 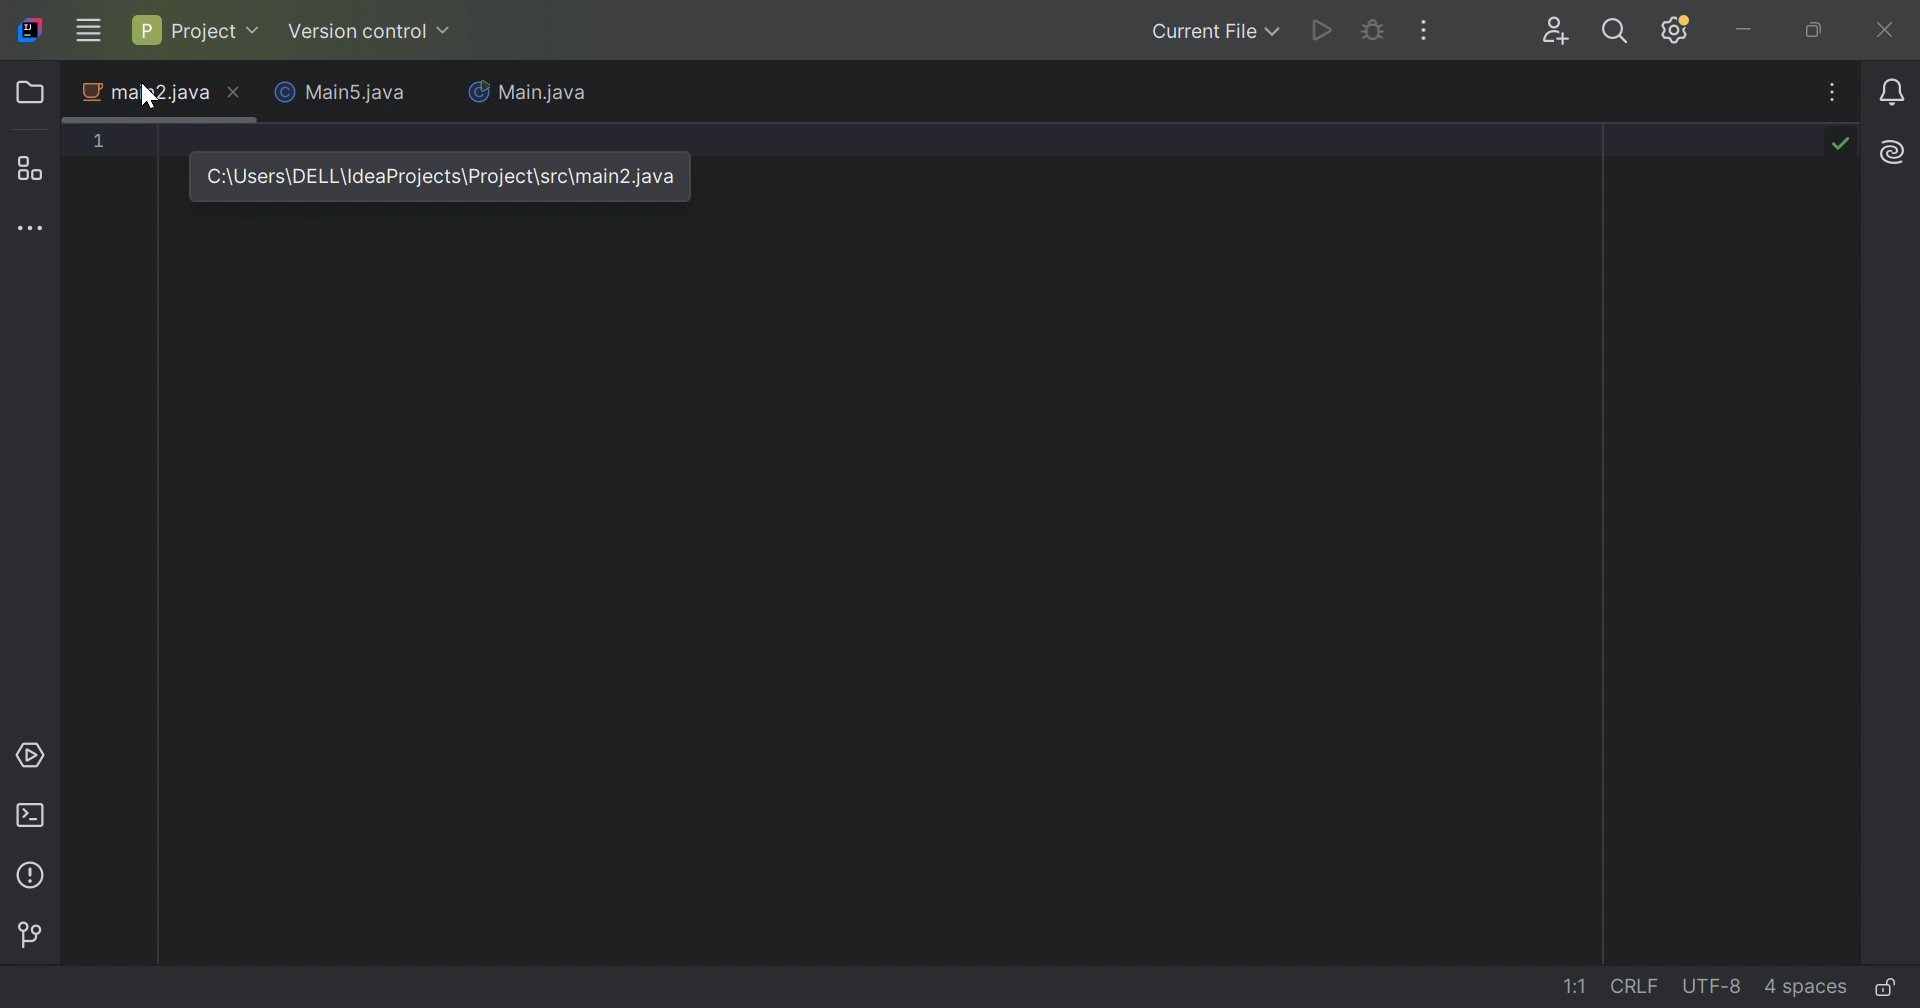 I want to click on Version control, so click(x=371, y=34).